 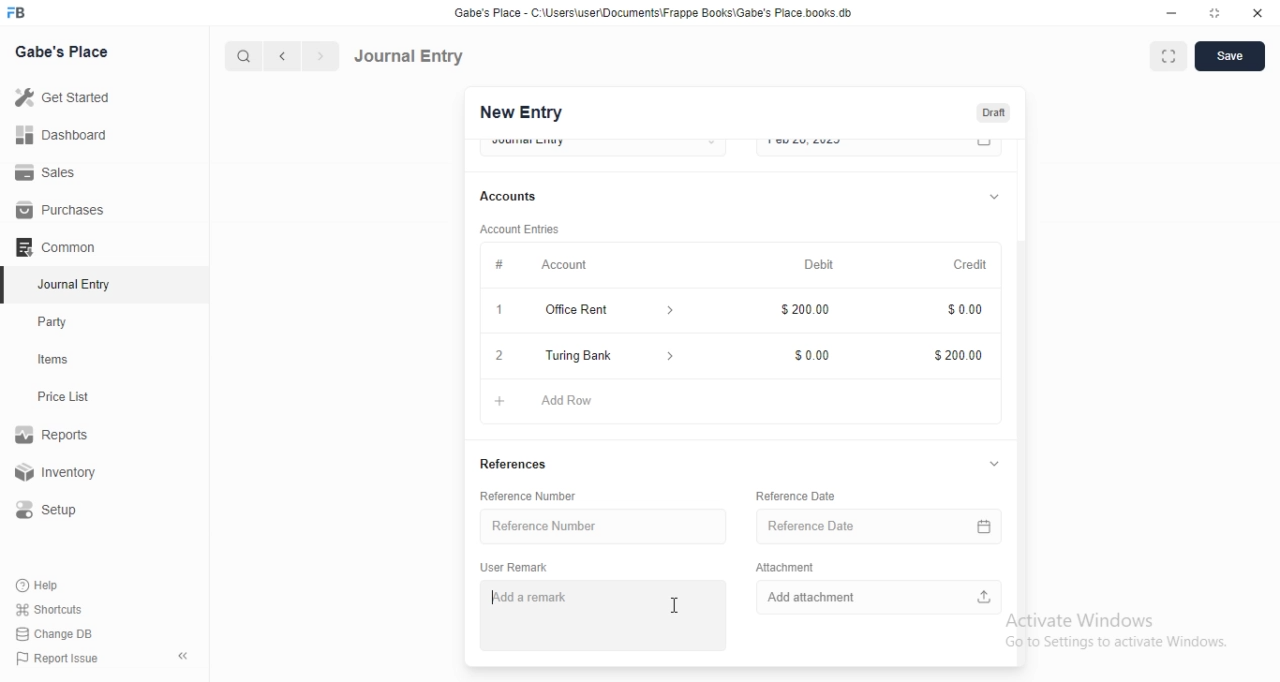 What do you see at coordinates (62, 397) in the screenshot?
I see `Price List` at bounding box center [62, 397].